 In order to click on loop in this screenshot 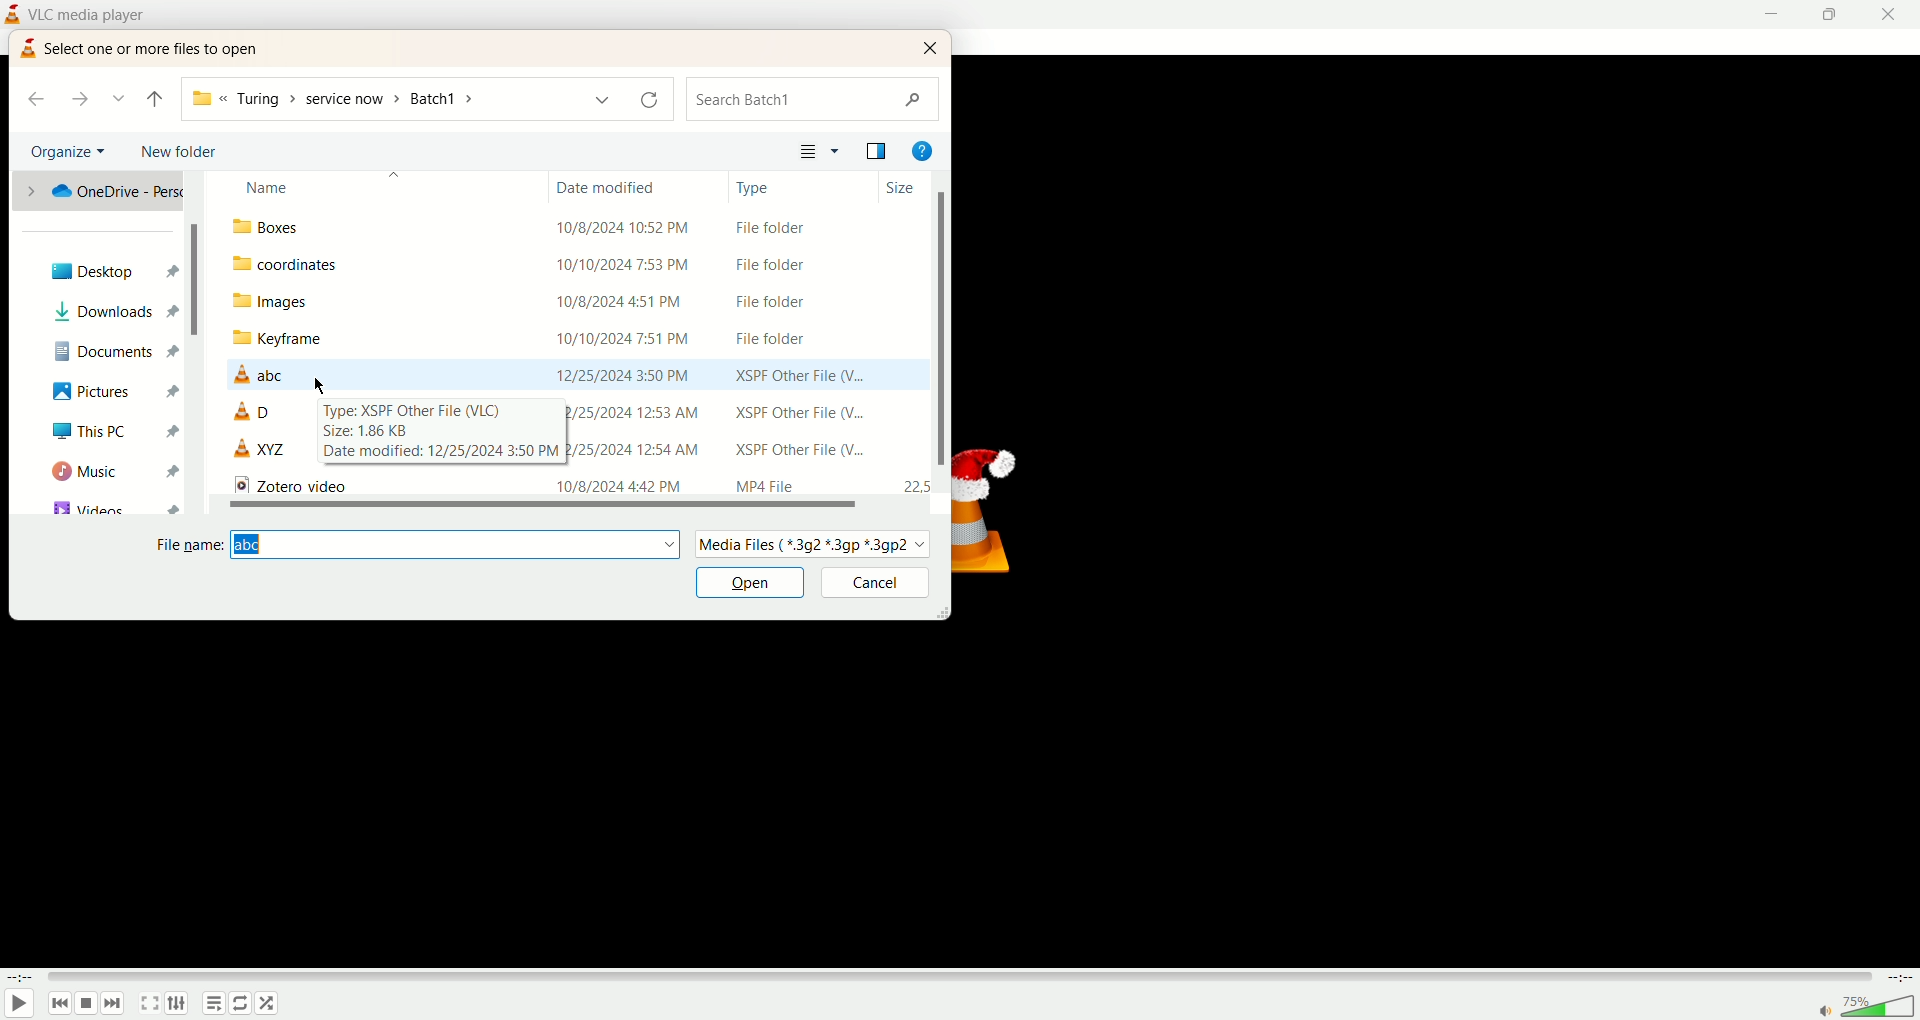, I will do `click(267, 1003)`.